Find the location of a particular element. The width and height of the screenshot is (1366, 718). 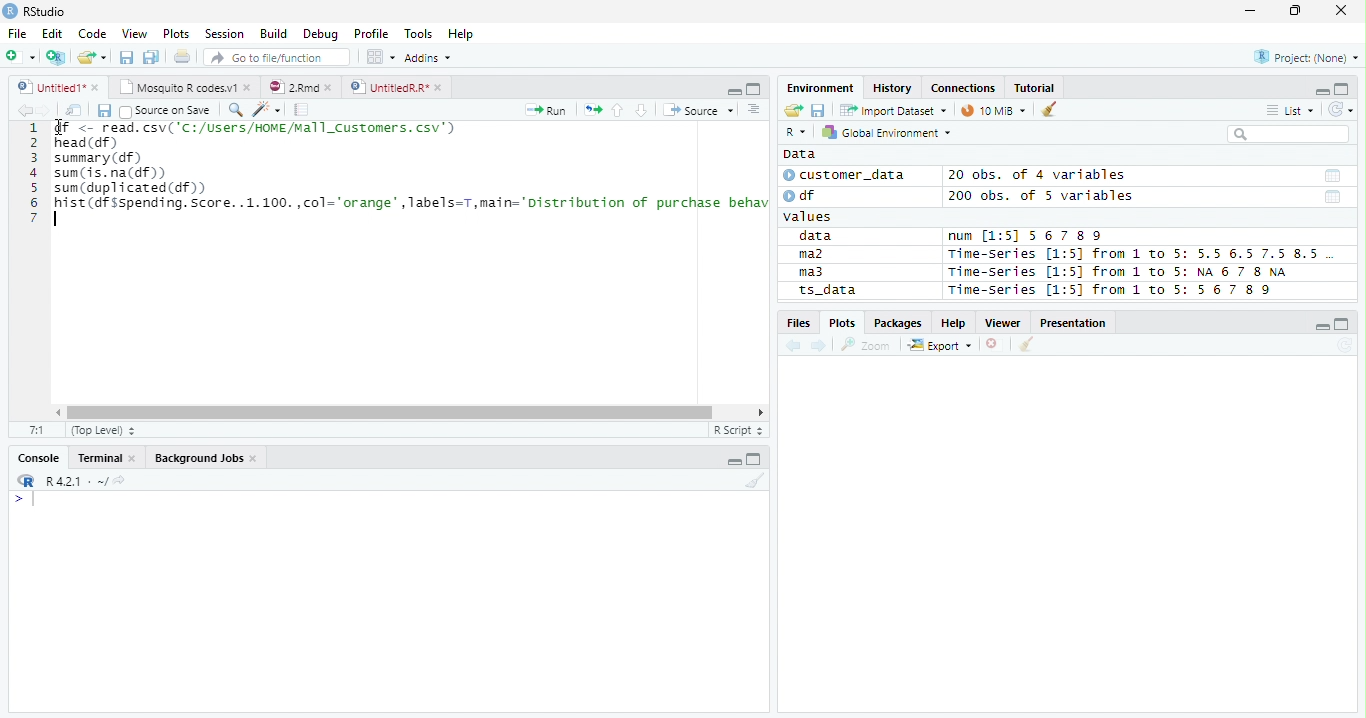

Run is located at coordinates (548, 111).